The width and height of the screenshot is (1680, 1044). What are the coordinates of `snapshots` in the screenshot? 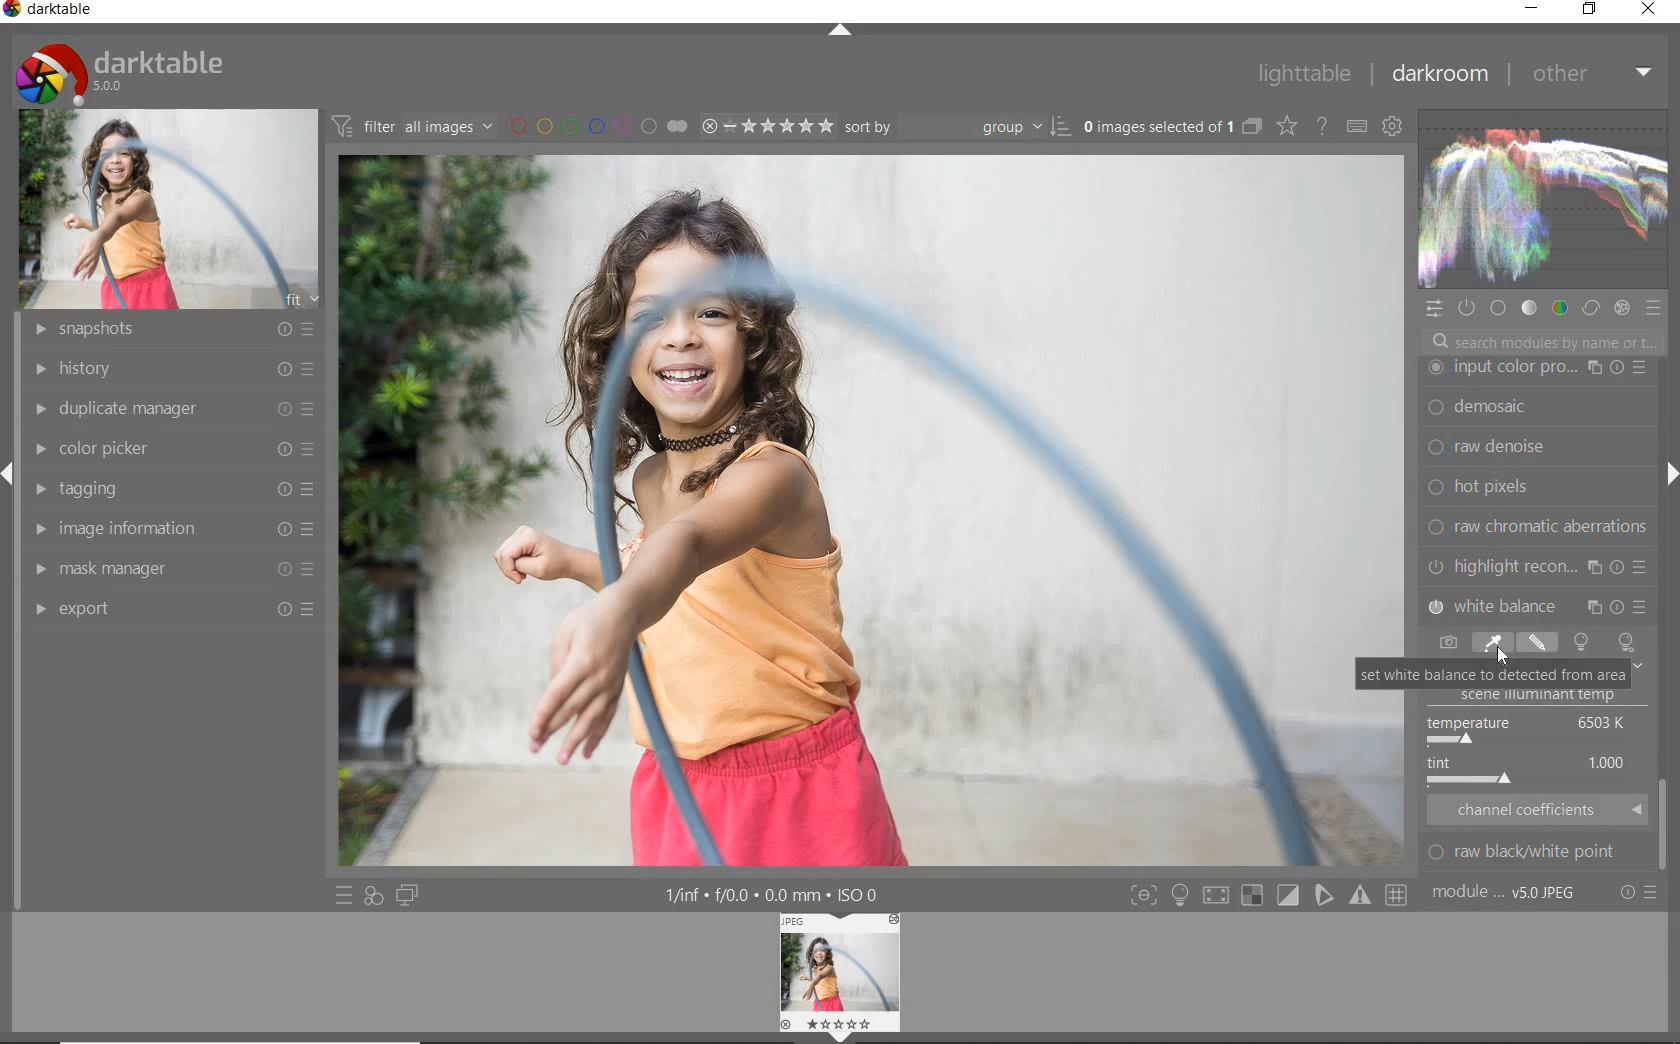 It's located at (167, 330).